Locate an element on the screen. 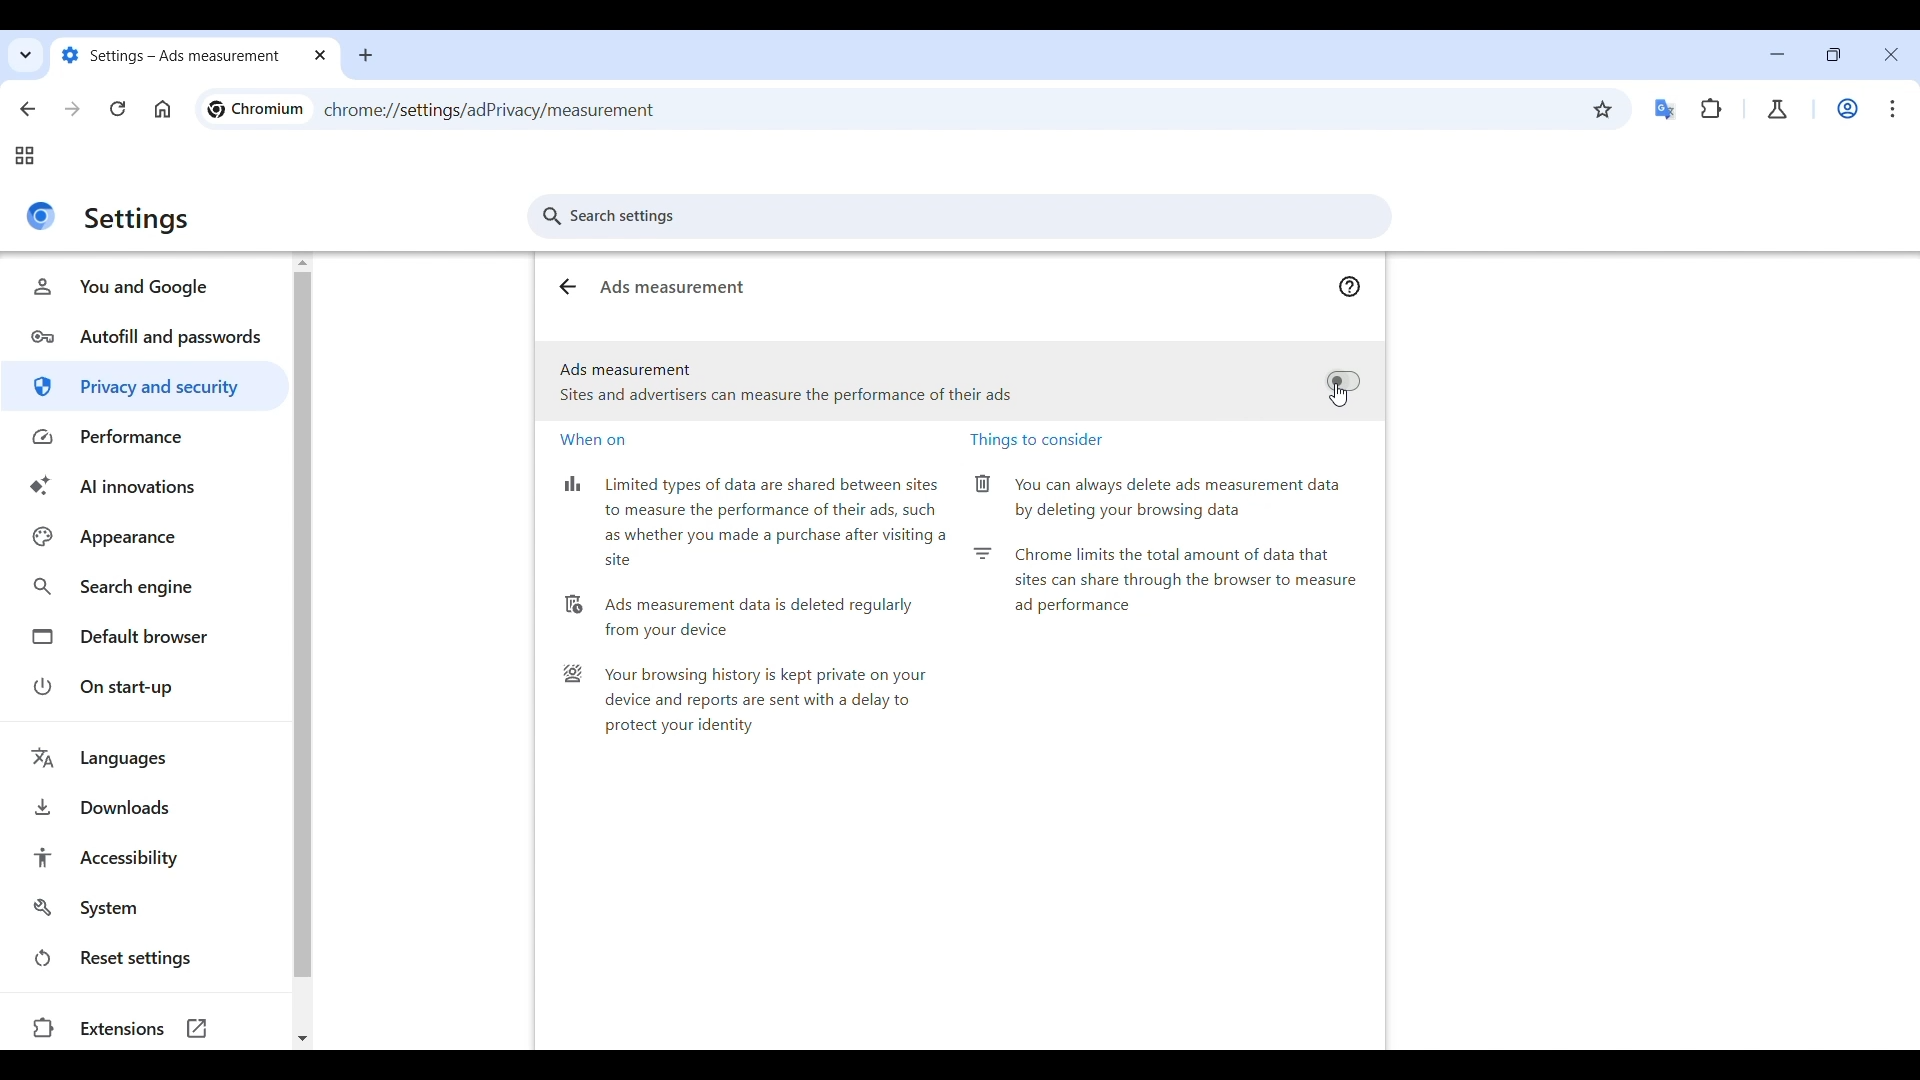  When on is located at coordinates (602, 442).